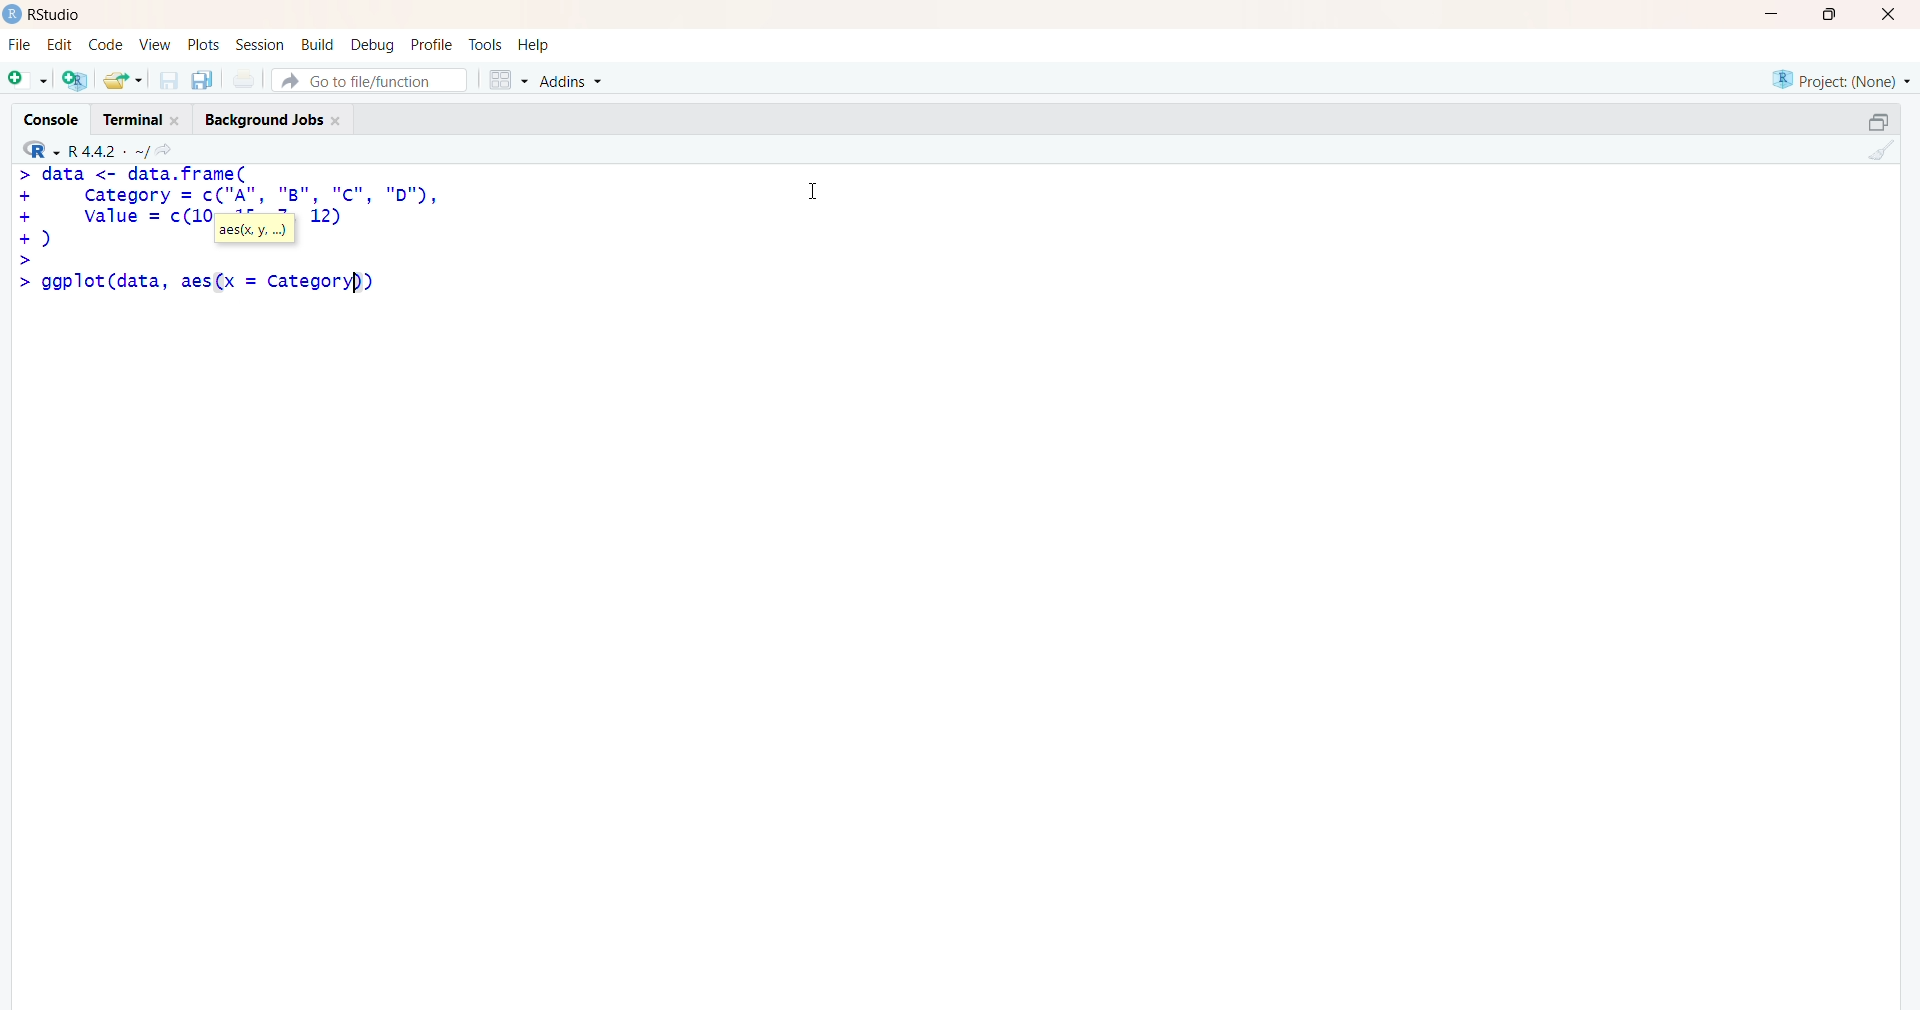  I want to click on print current file, so click(241, 79).